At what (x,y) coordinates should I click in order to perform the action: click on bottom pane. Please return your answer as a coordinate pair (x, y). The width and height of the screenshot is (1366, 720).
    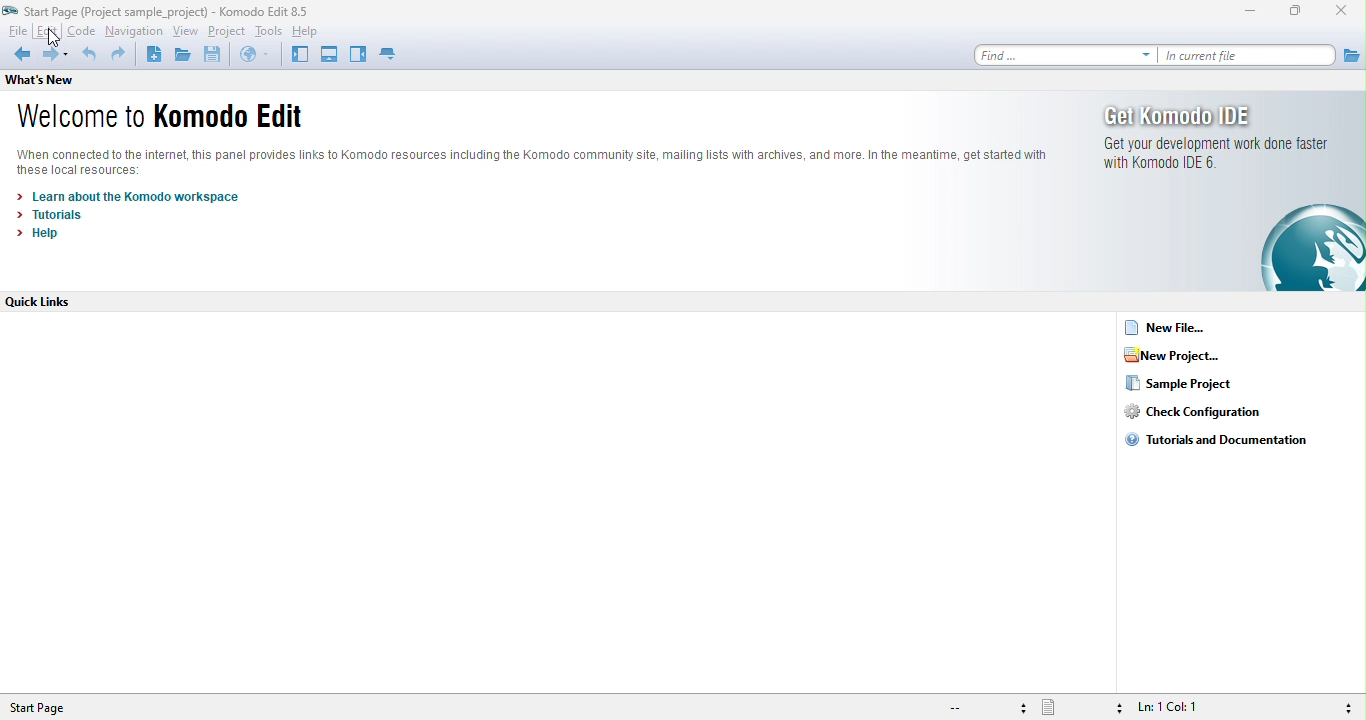
    Looking at the image, I should click on (331, 57).